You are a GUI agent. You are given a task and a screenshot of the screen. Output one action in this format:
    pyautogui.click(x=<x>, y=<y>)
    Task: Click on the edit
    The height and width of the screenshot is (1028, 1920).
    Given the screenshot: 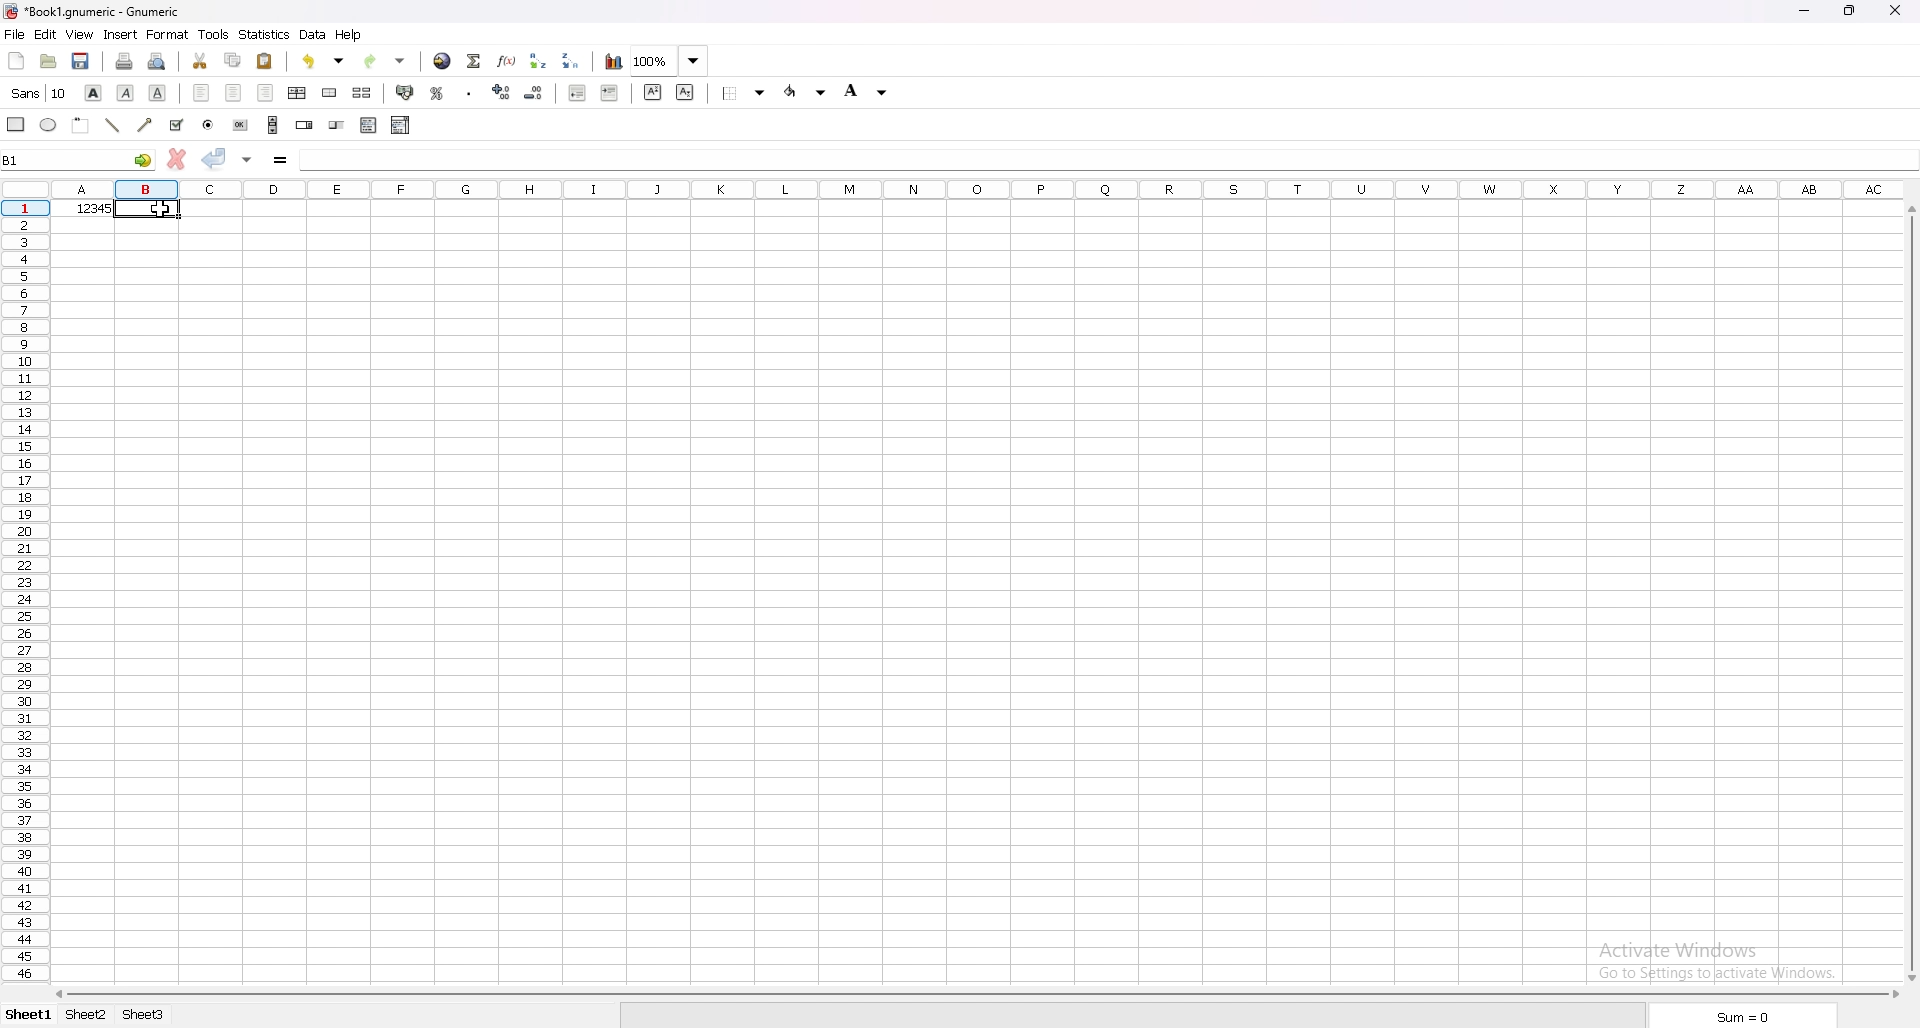 What is the action you would take?
    pyautogui.click(x=45, y=34)
    